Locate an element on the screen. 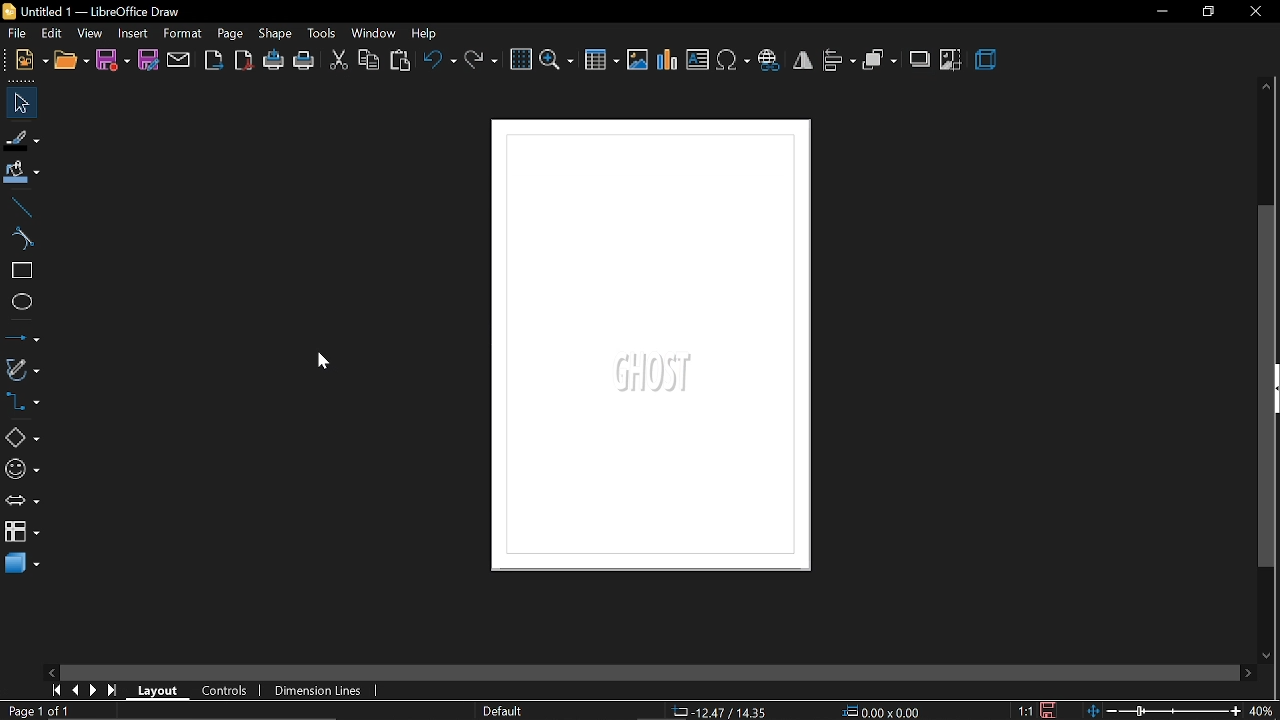 The height and width of the screenshot is (720, 1280). save is located at coordinates (1050, 709).